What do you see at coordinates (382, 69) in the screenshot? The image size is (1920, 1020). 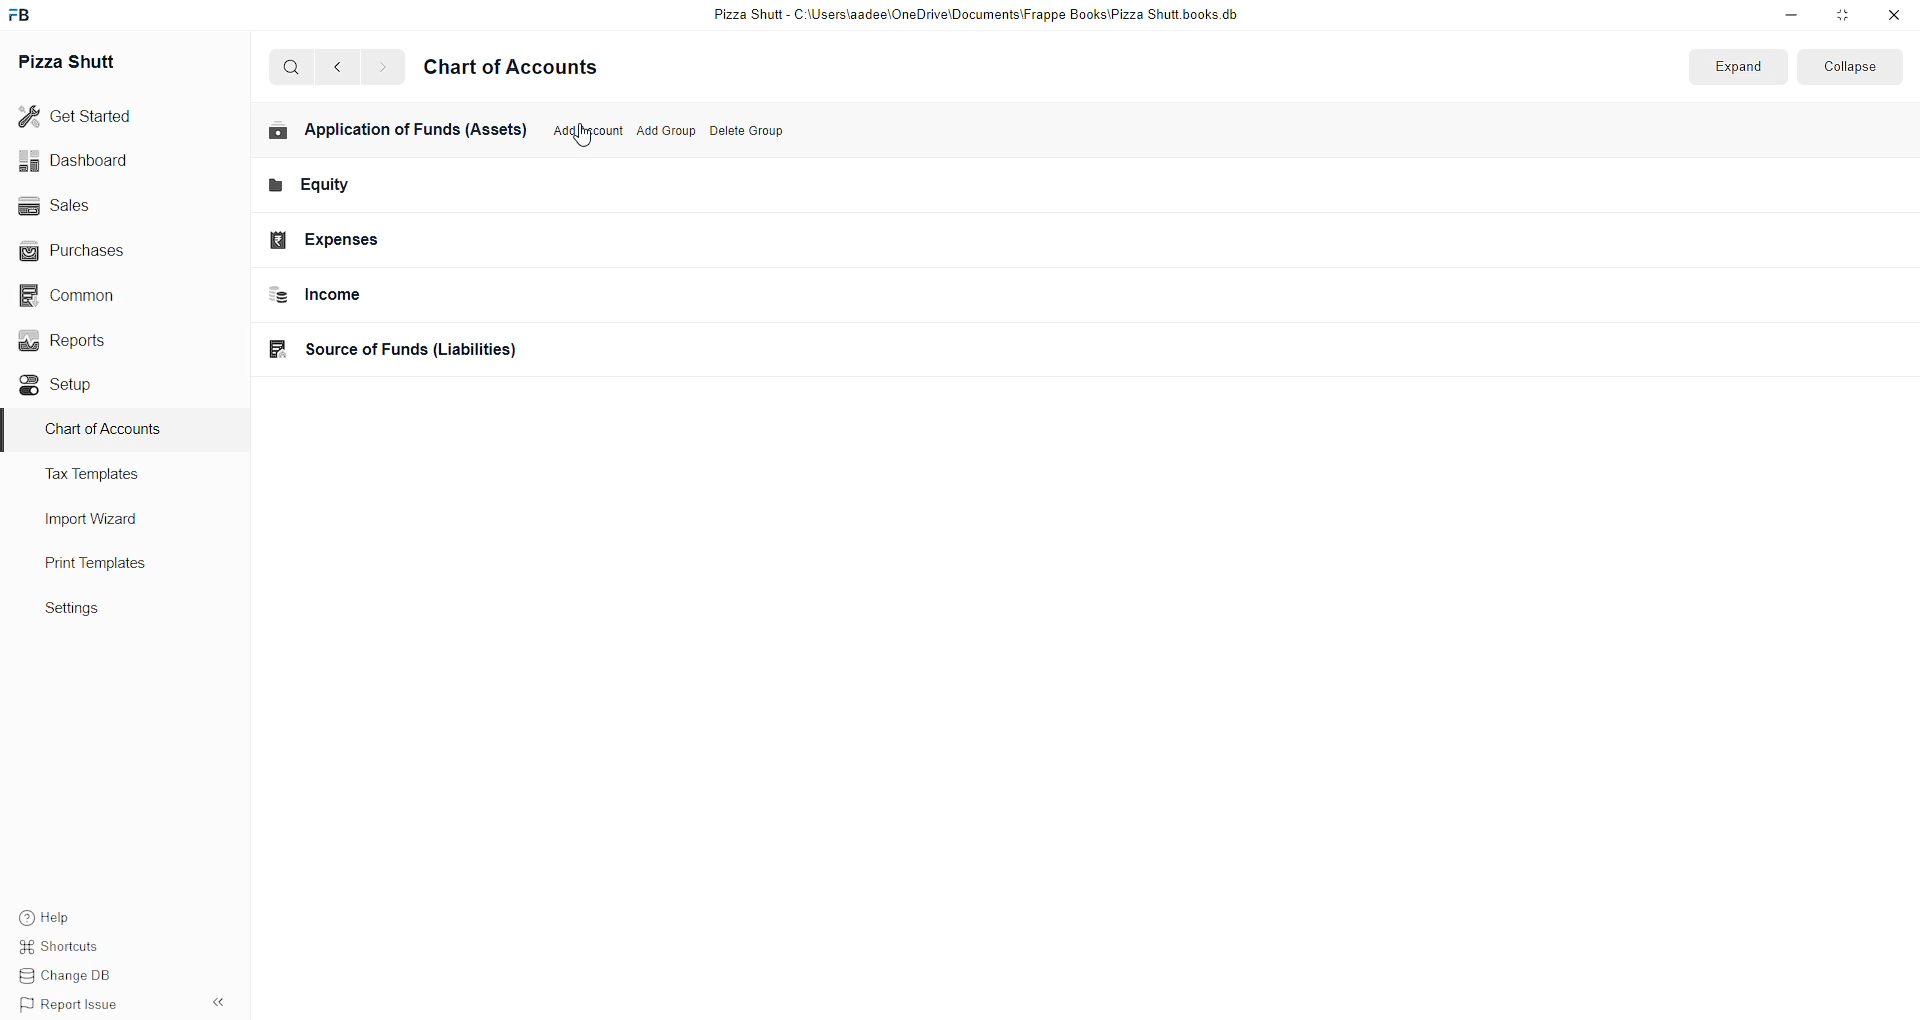 I see `go forward ` at bounding box center [382, 69].